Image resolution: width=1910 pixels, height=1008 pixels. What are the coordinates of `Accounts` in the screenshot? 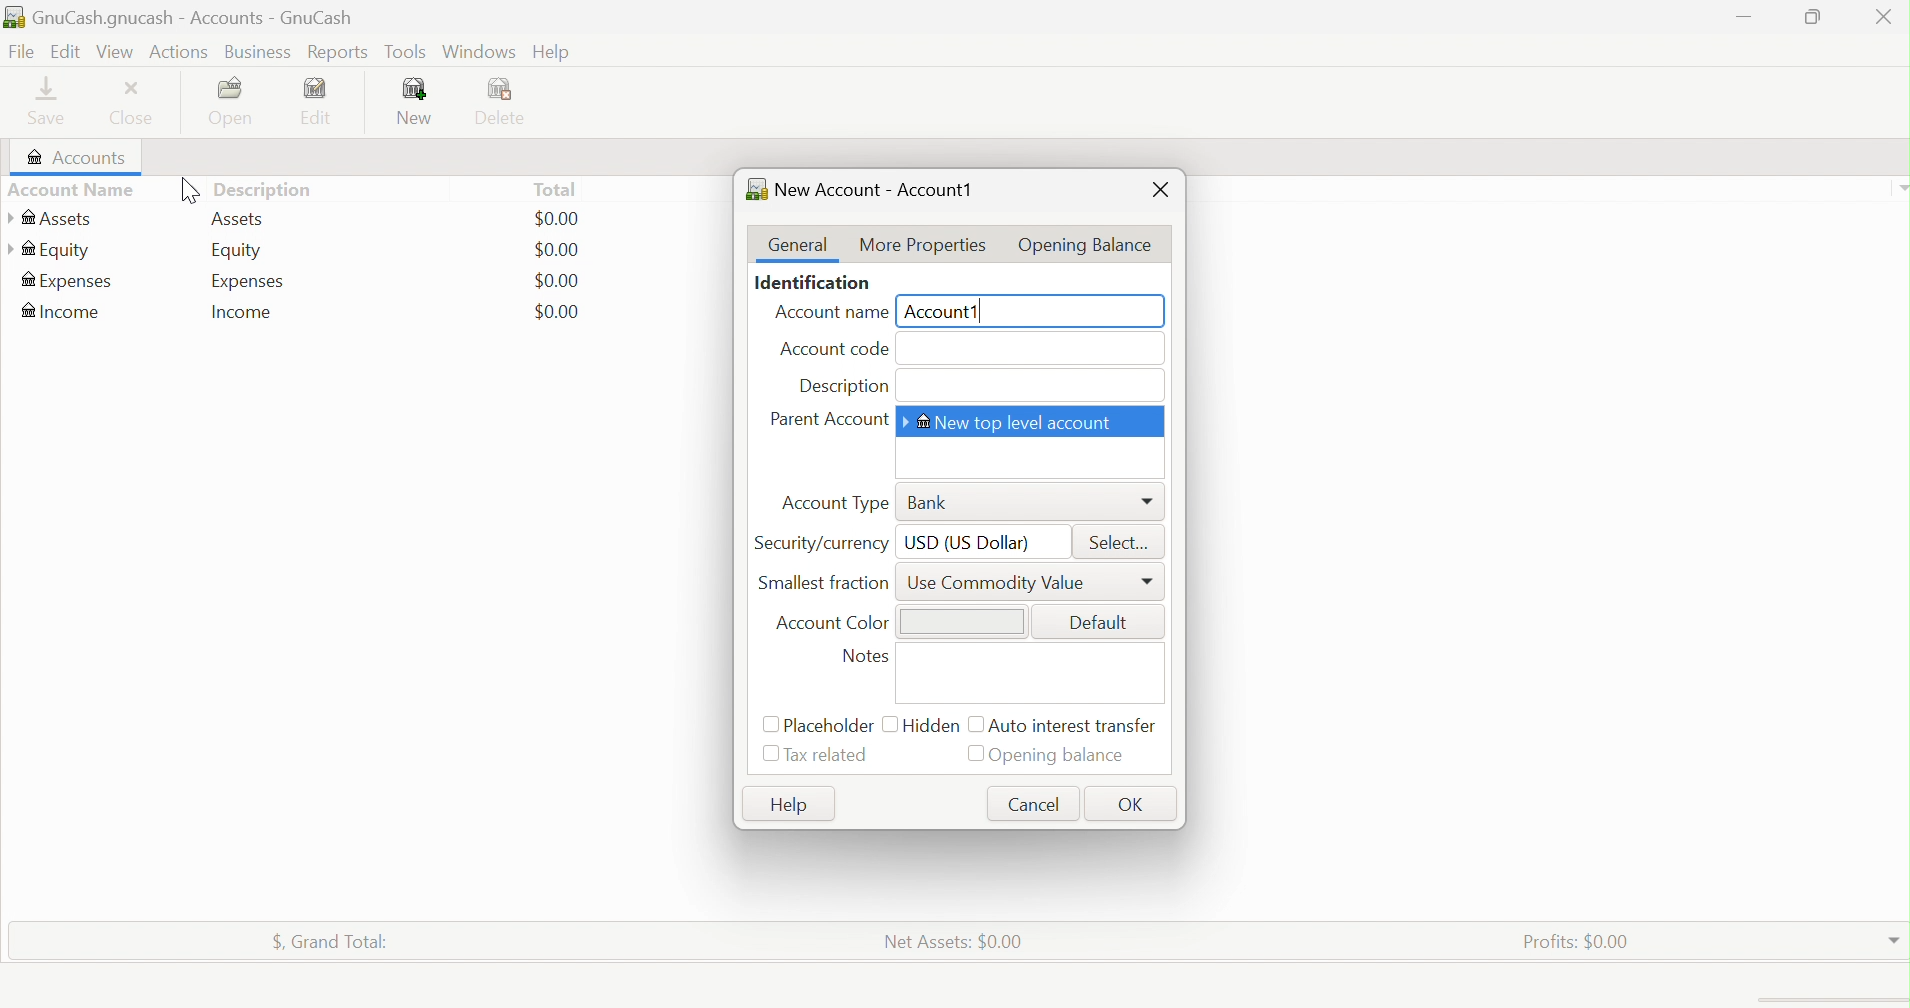 It's located at (72, 158).